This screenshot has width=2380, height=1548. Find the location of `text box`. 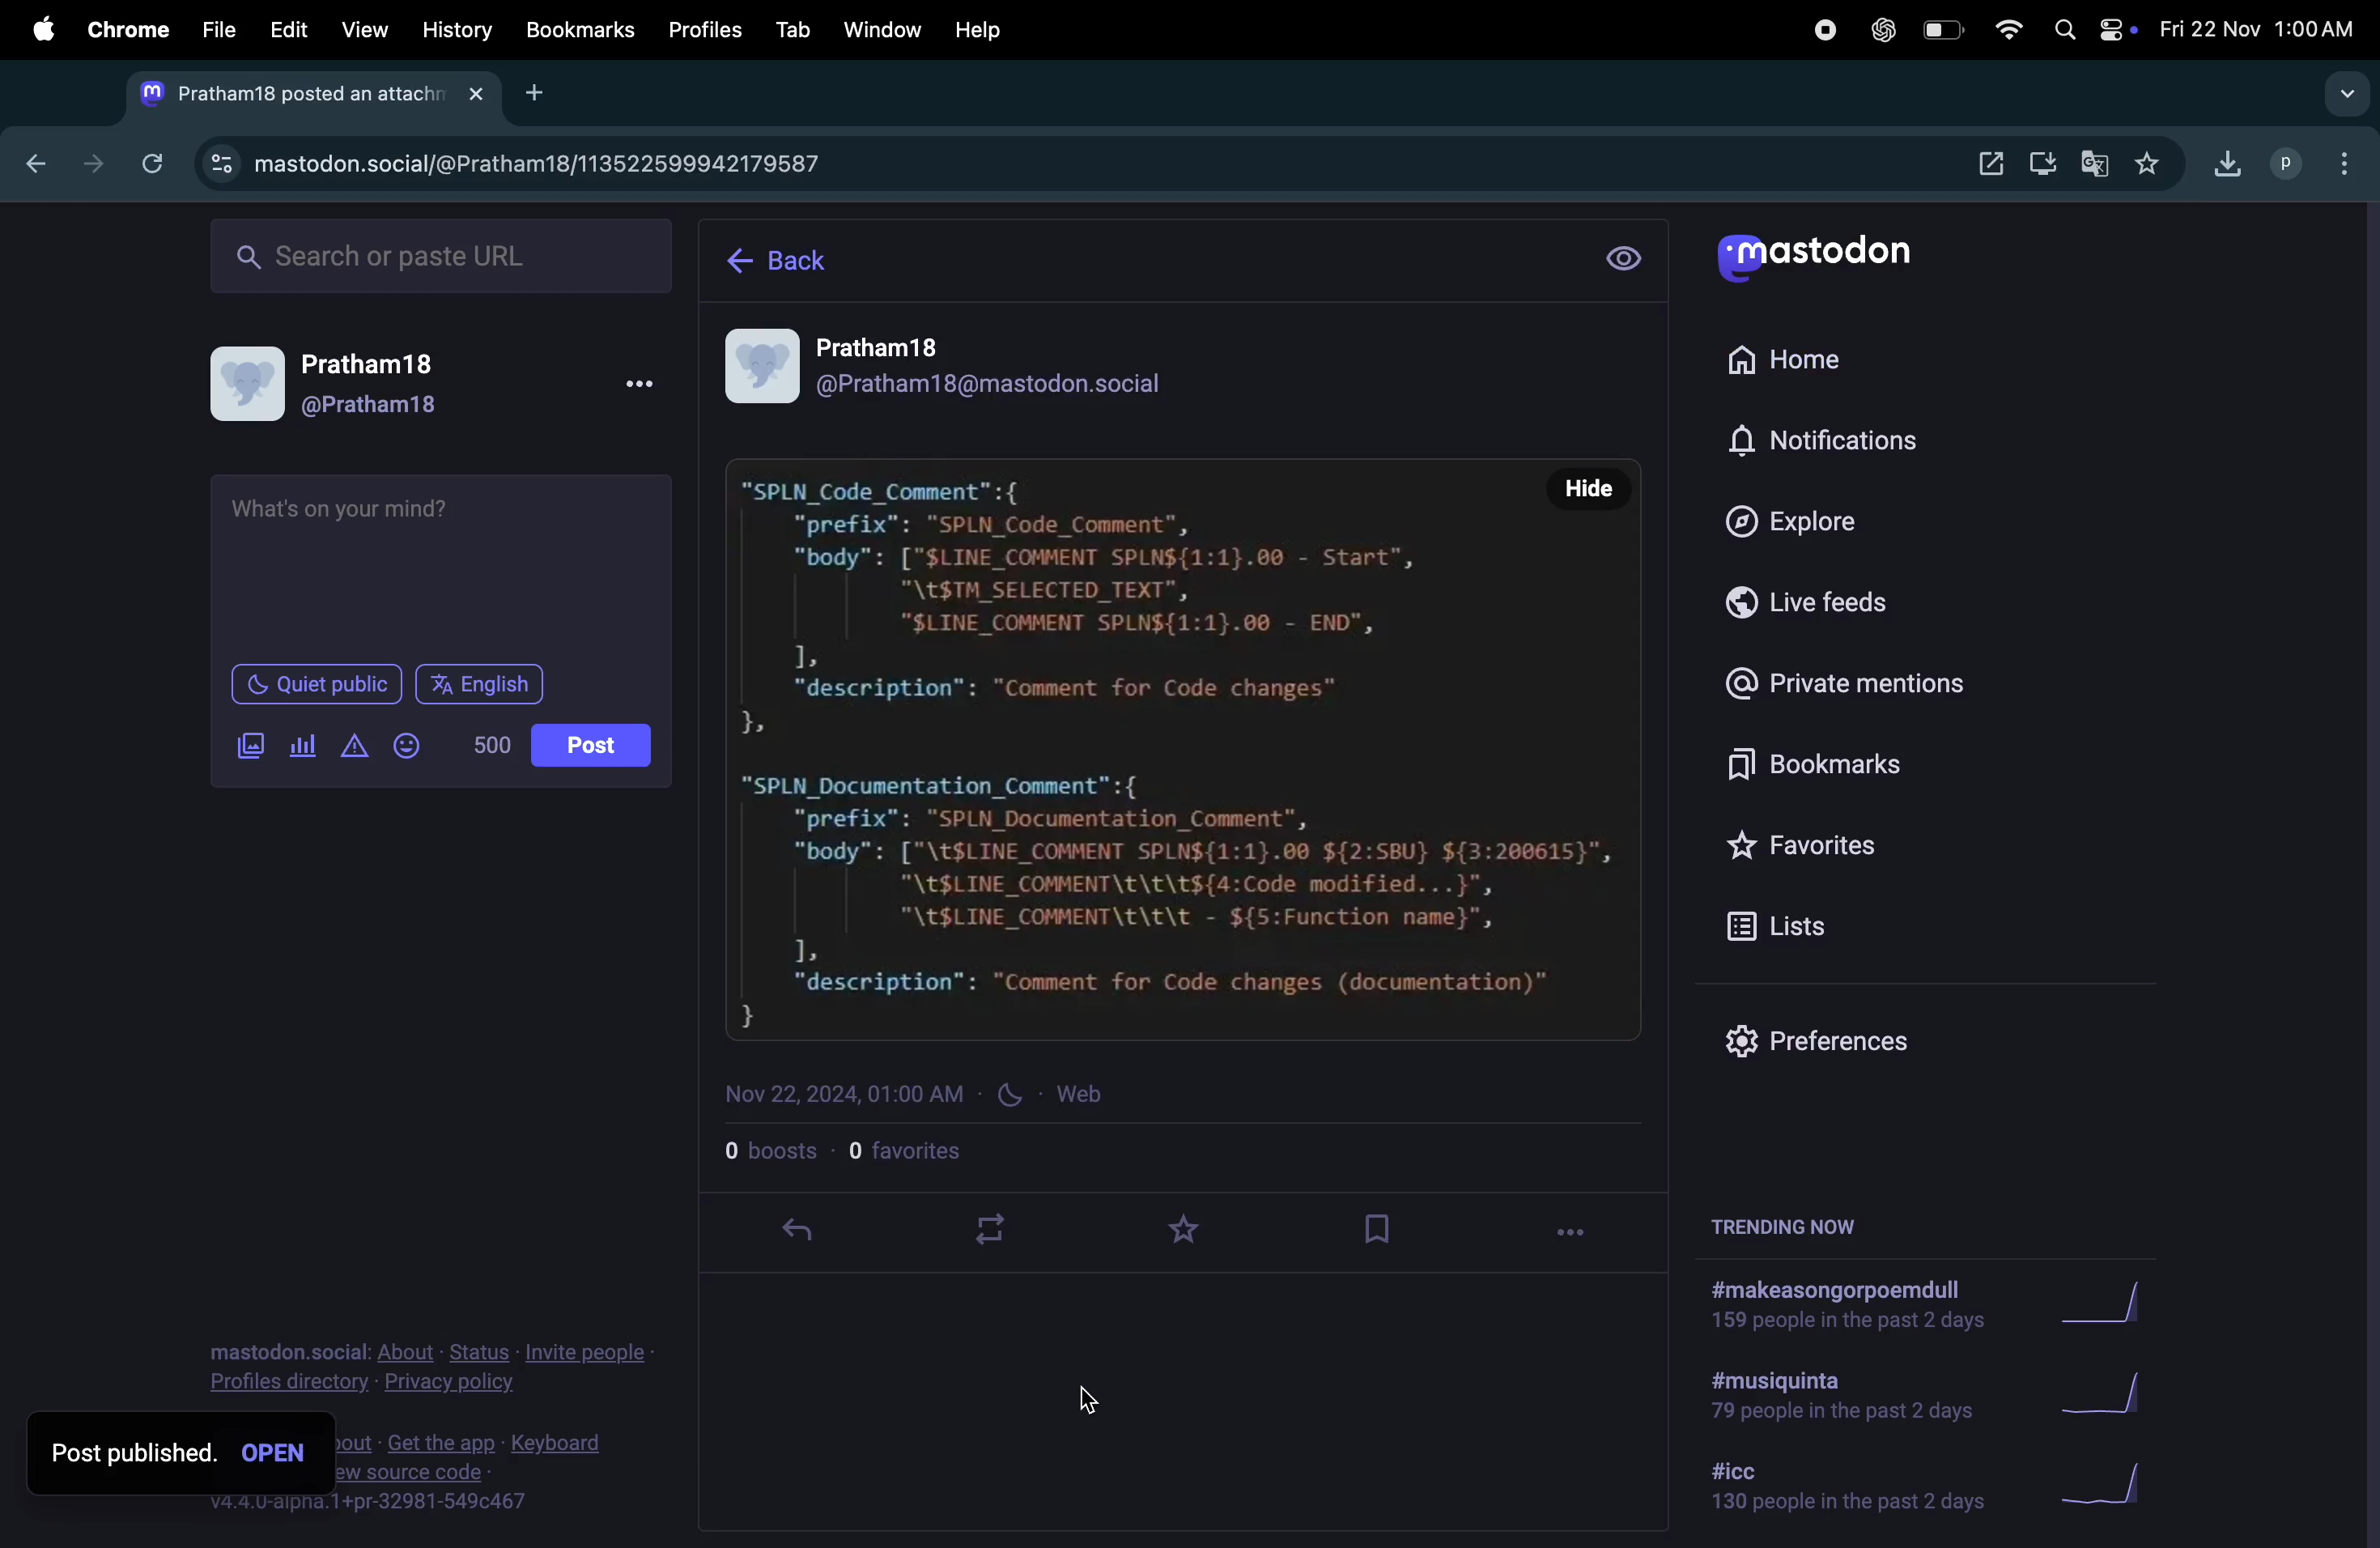

text box is located at coordinates (447, 564).